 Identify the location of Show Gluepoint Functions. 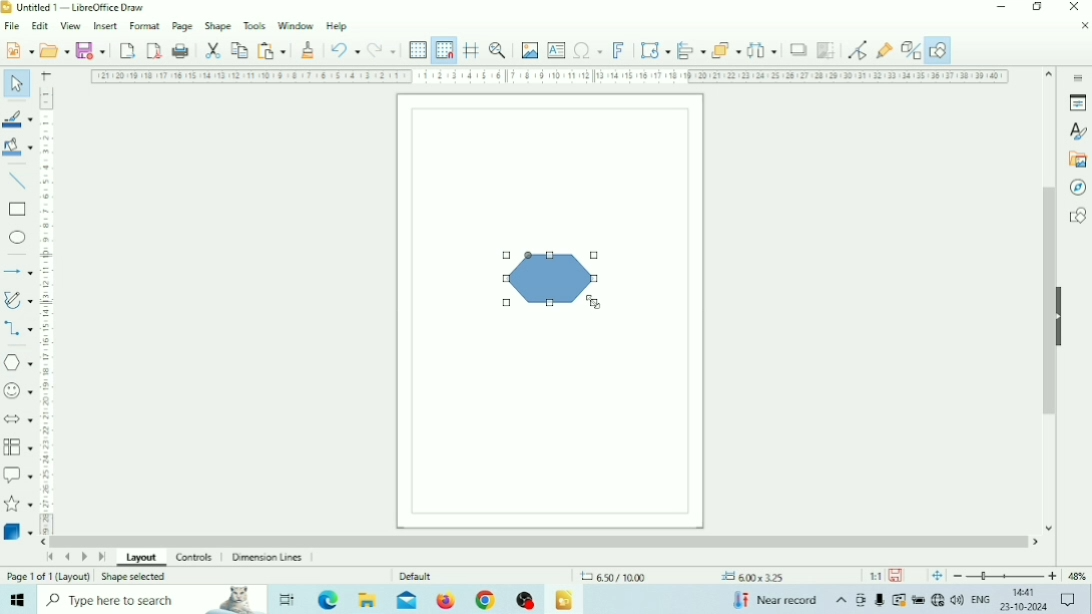
(884, 51).